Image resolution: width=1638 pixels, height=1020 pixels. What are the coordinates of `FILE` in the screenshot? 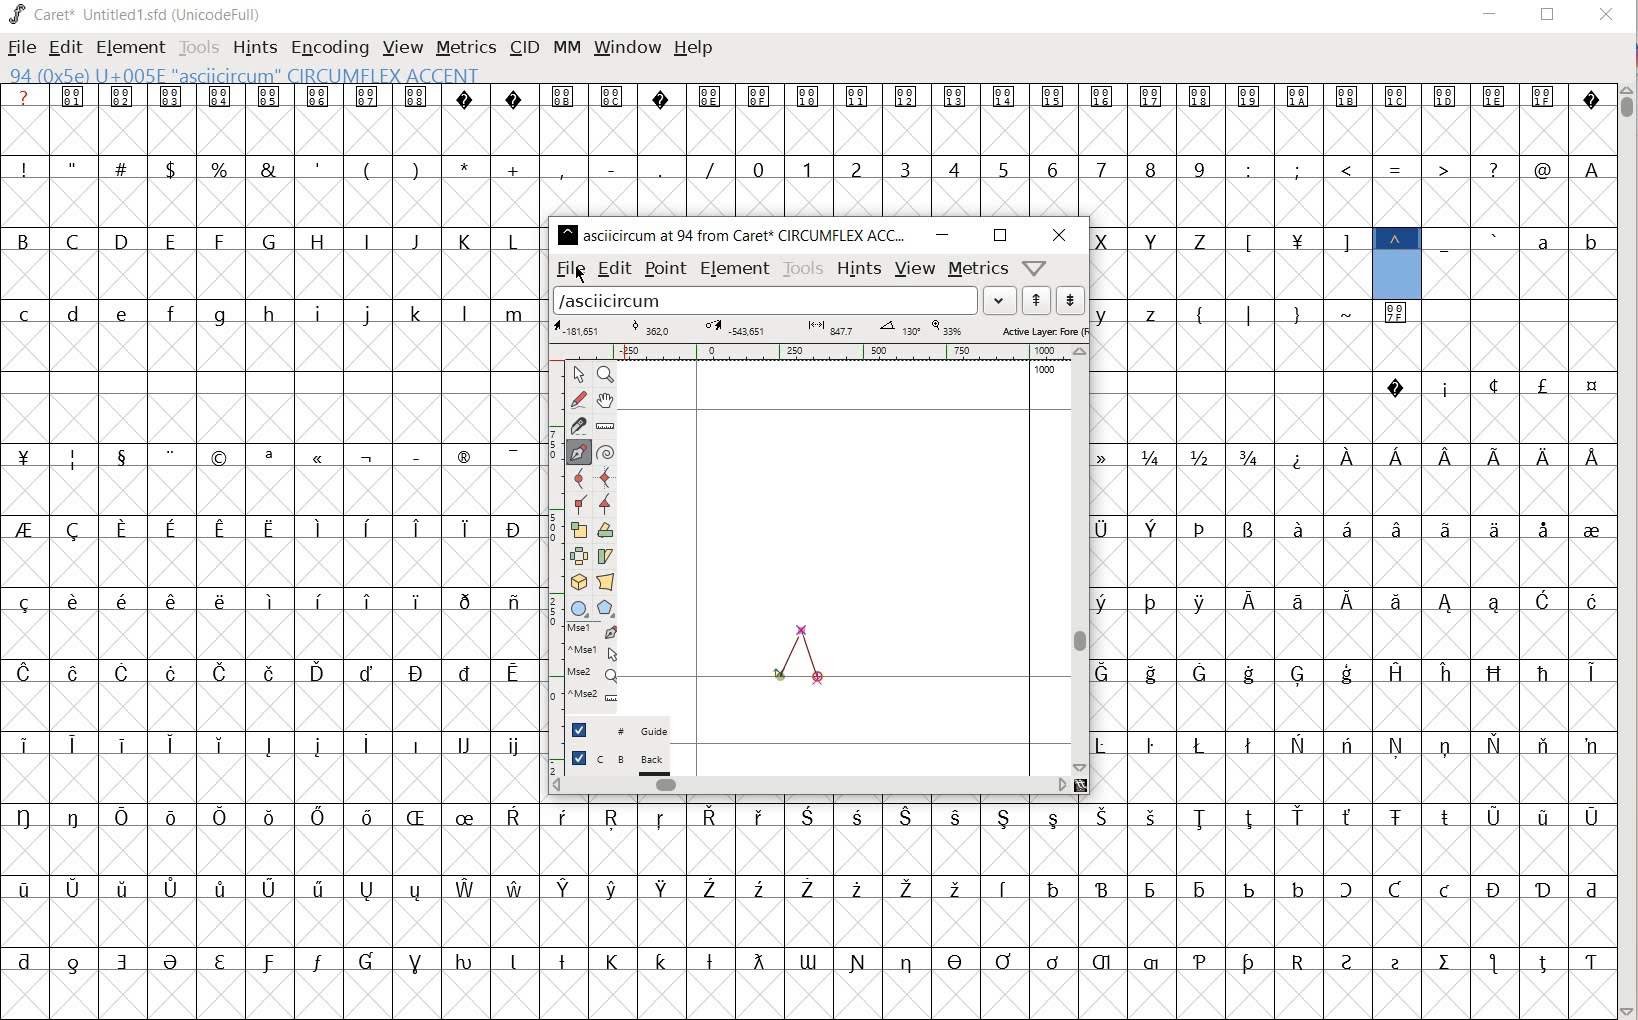 It's located at (20, 49).